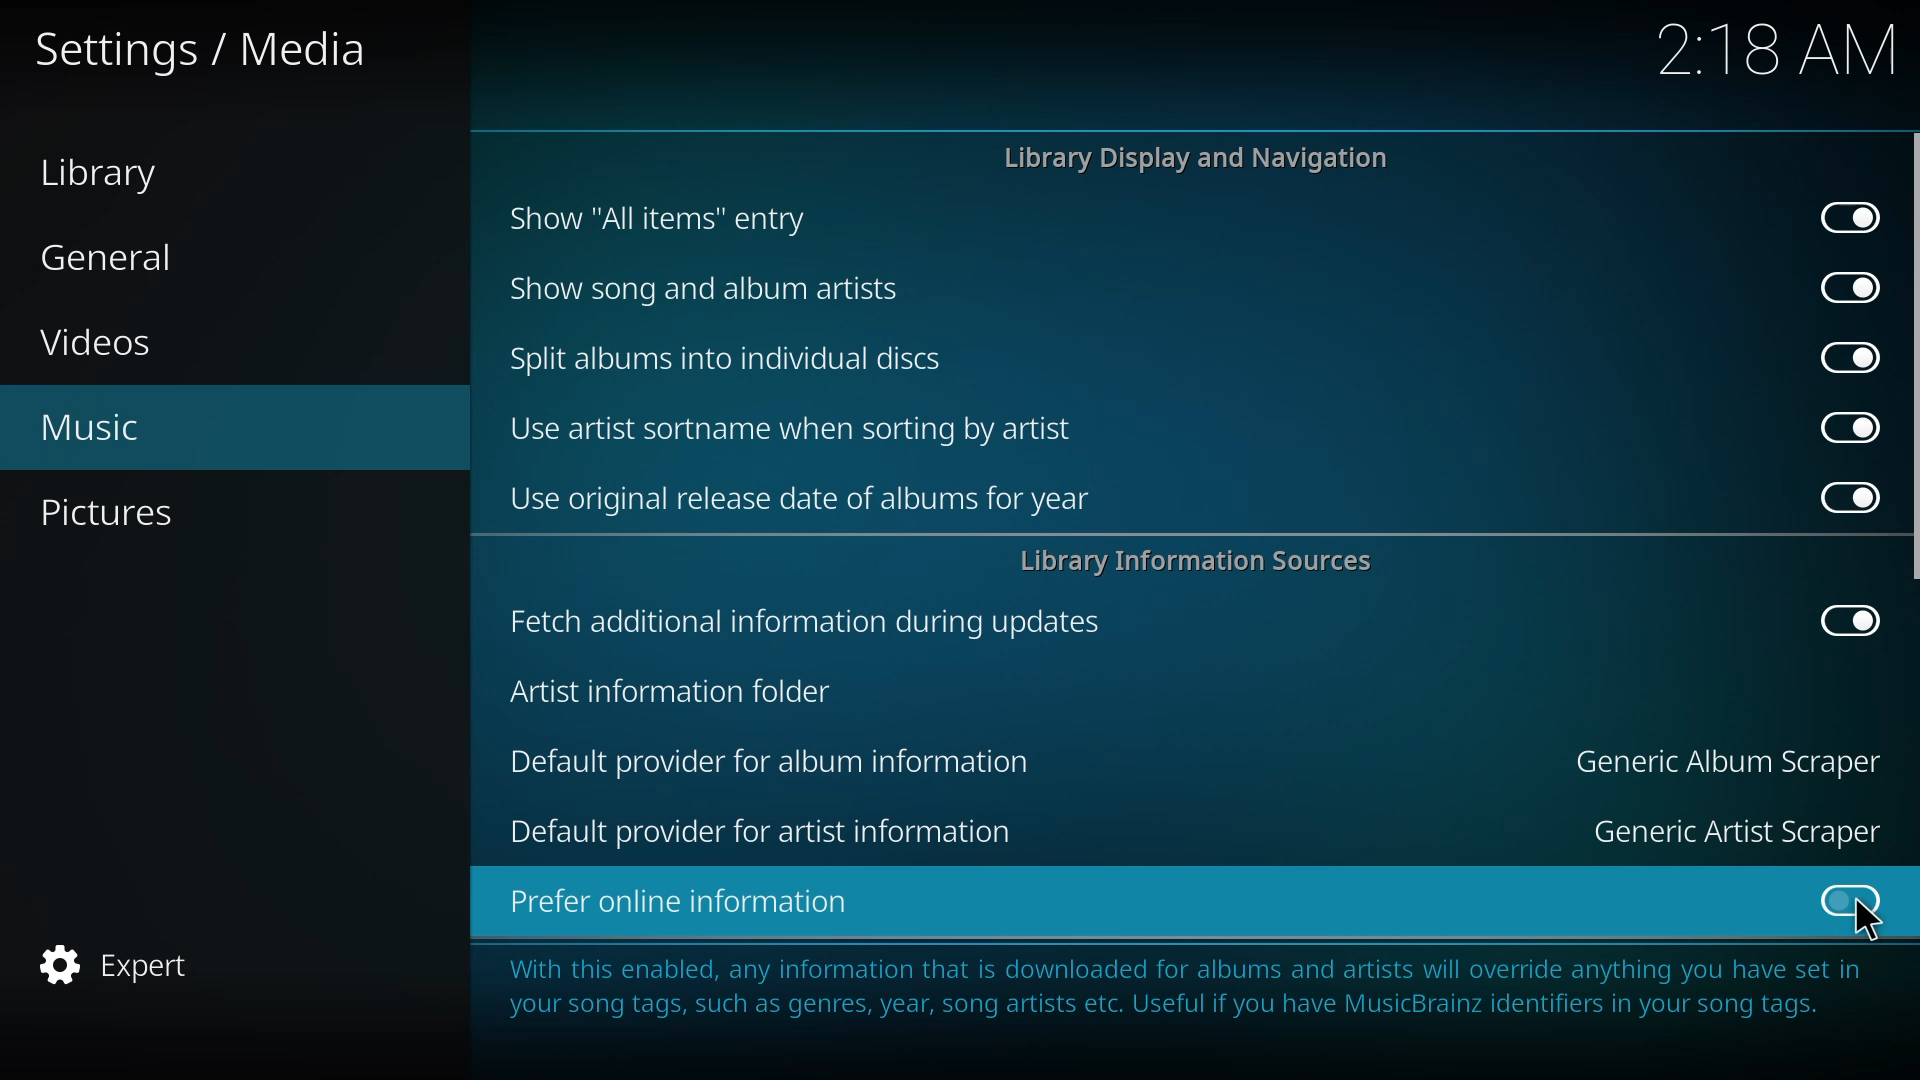  I want to click on cursor, so click(1868, 923).